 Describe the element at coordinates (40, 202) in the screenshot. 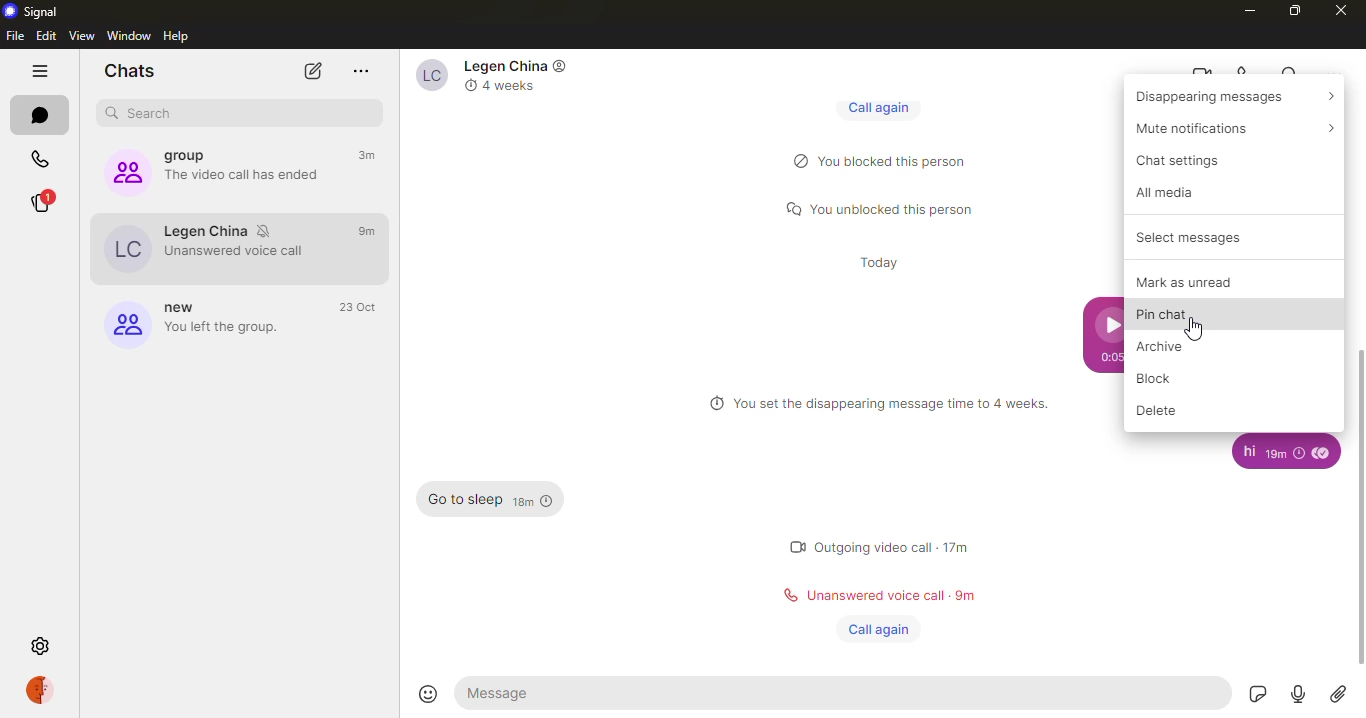

I see `stories` at that location.